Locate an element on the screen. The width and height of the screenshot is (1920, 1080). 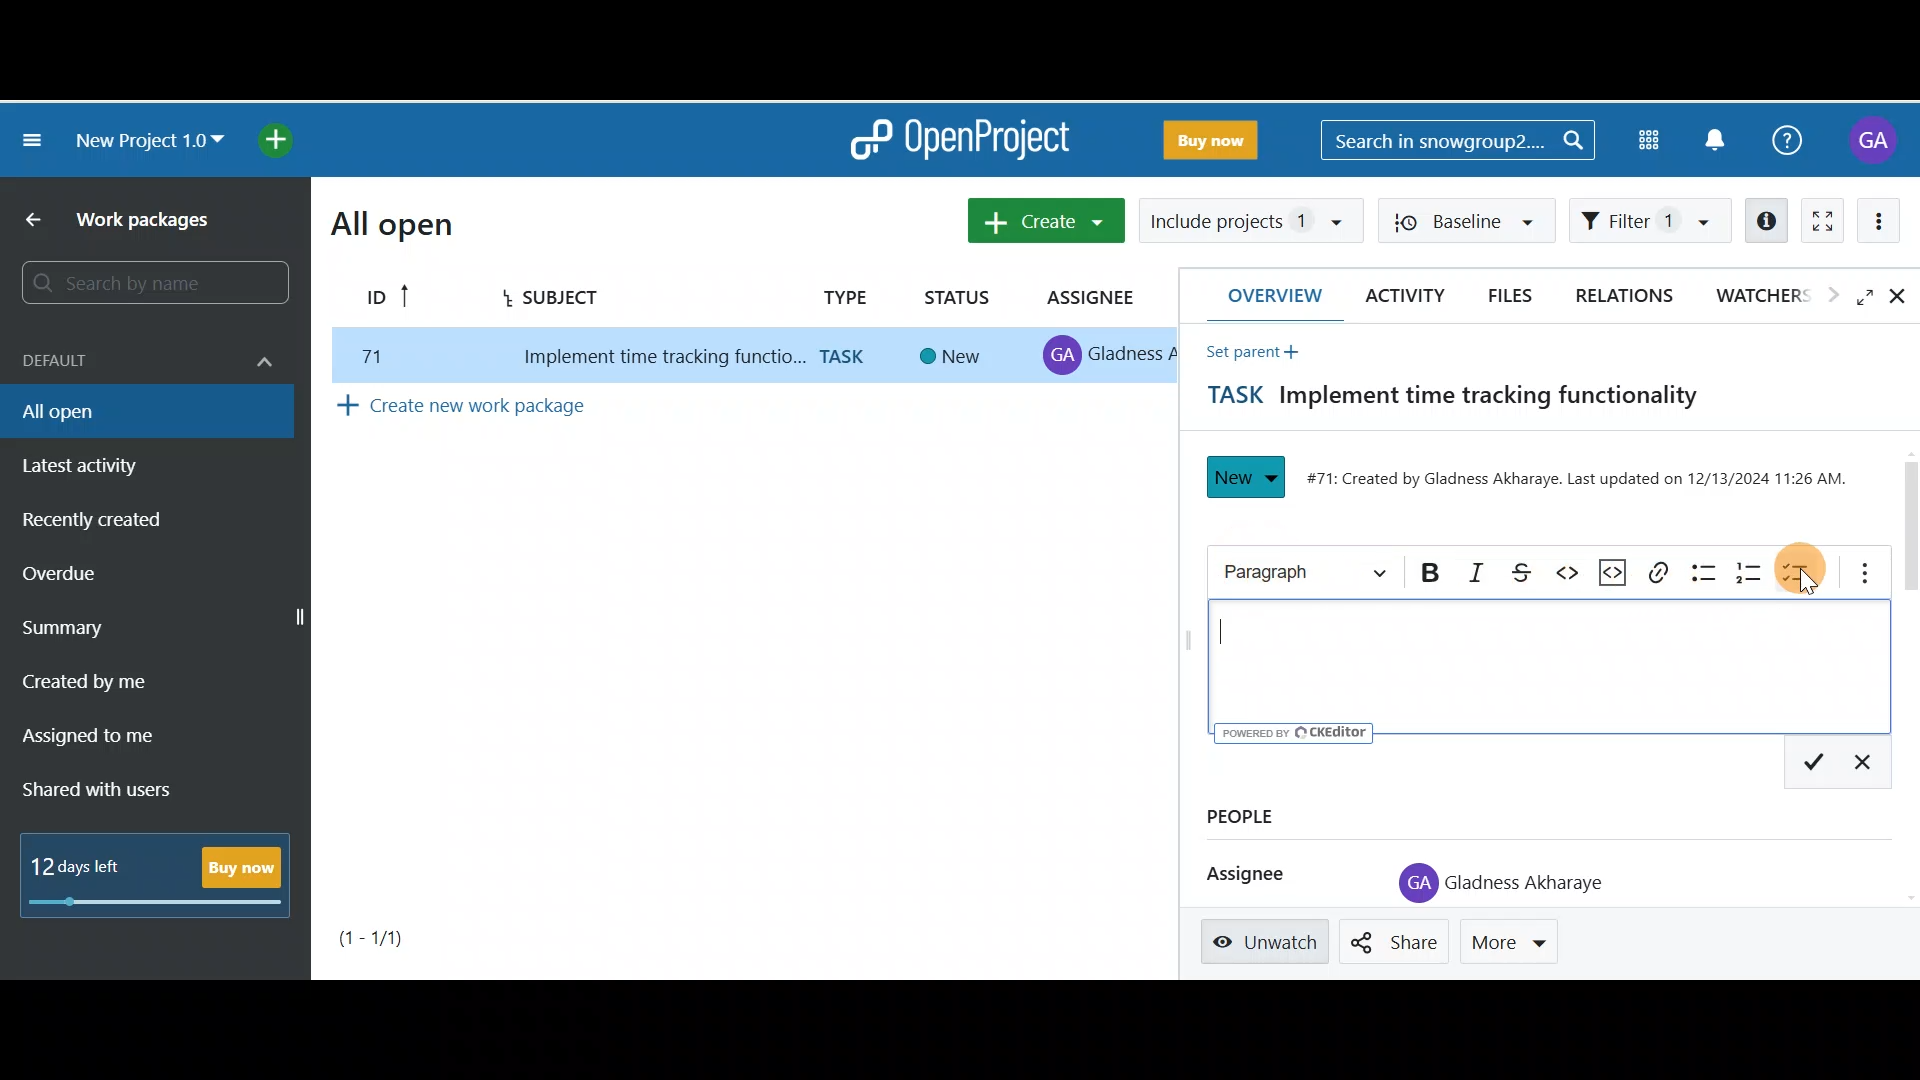
task is located at coordinates (848, 357).